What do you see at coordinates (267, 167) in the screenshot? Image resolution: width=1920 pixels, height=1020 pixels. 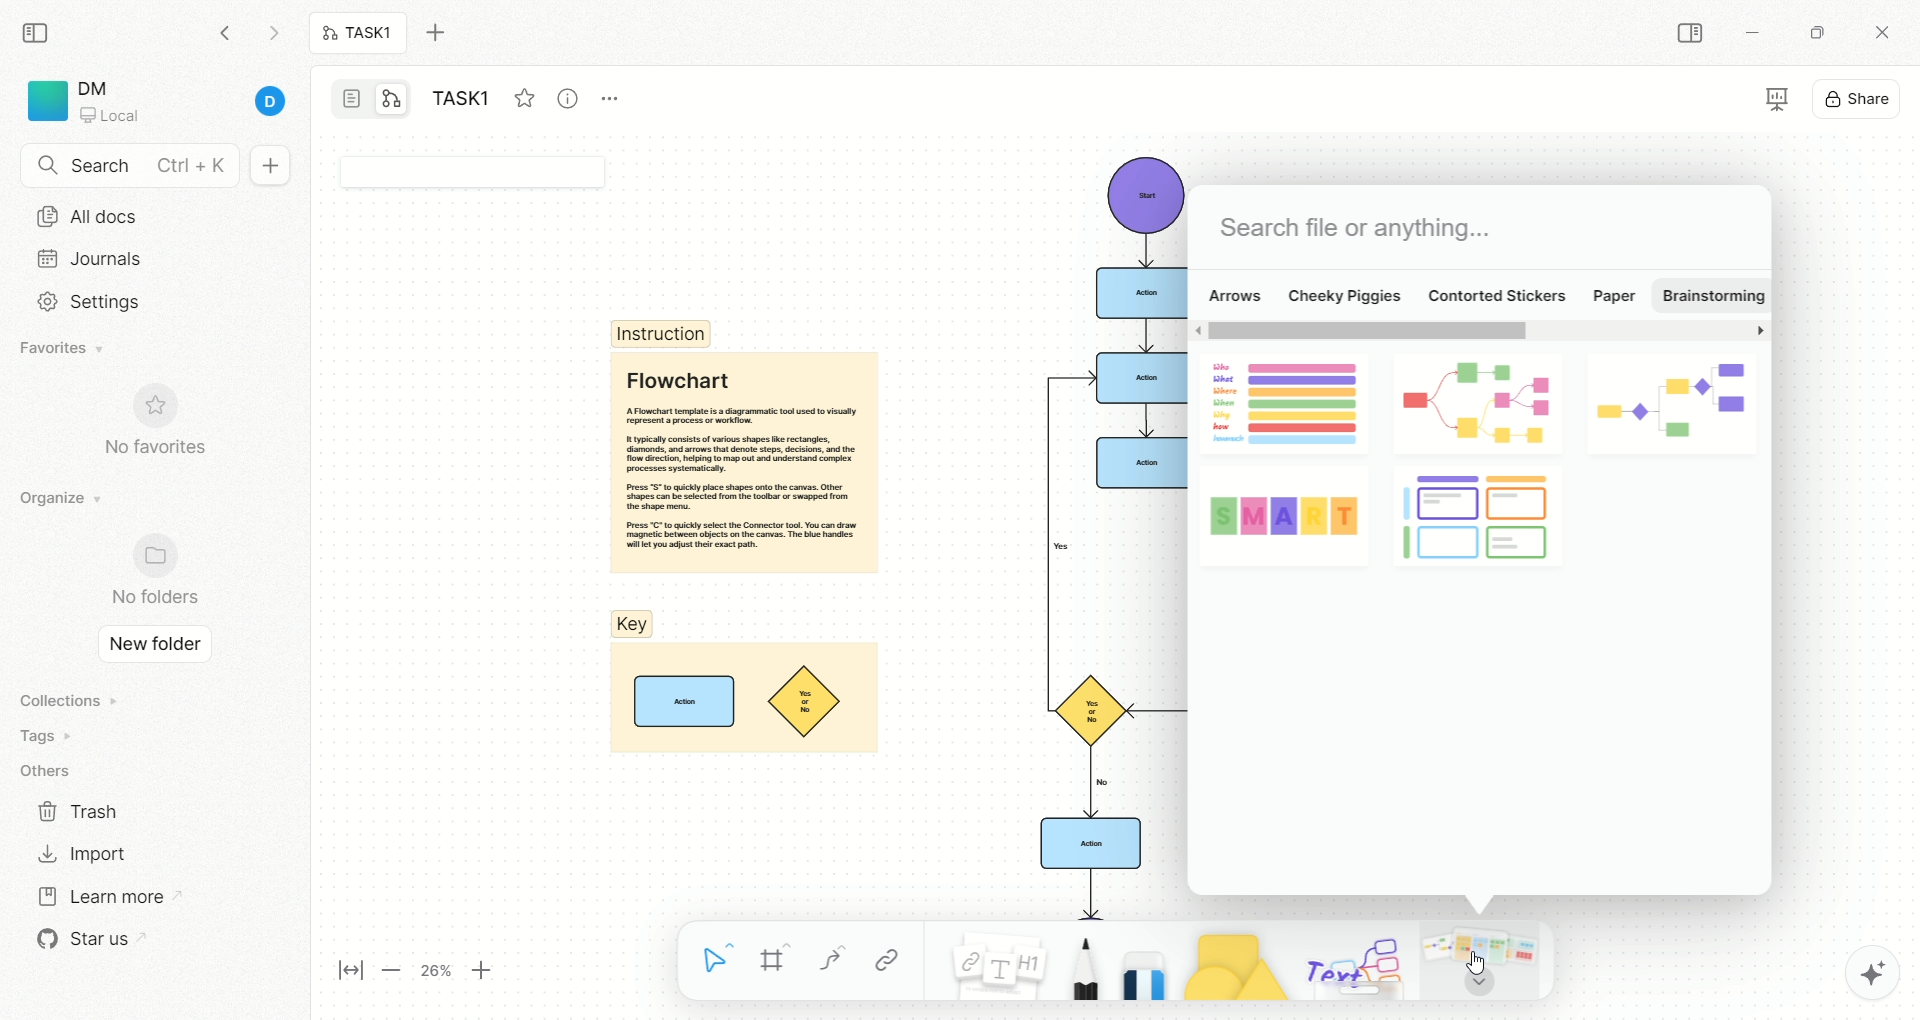 I see `new document` at bounding box center [267, 167].